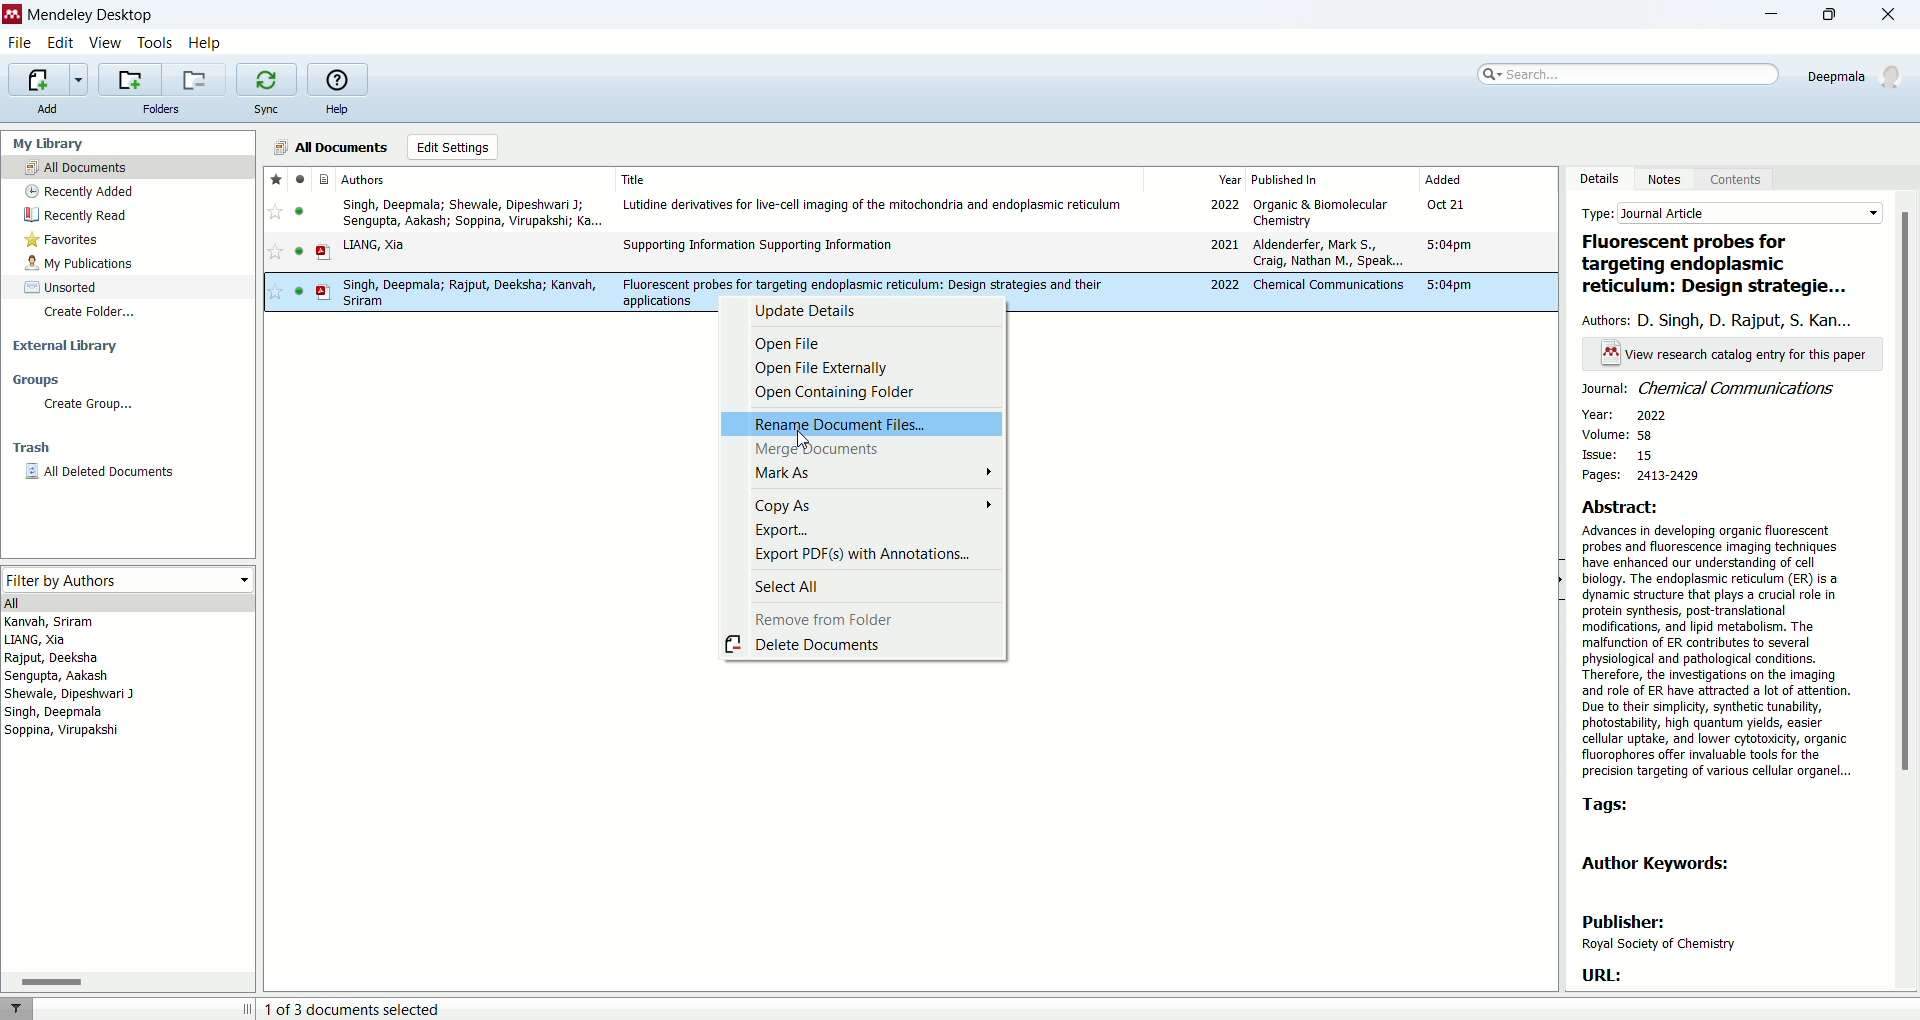 The image size is (1920, 1020). Describe the element at coordinates (1222, 206) in the screenshot. I see `2022` at that location.